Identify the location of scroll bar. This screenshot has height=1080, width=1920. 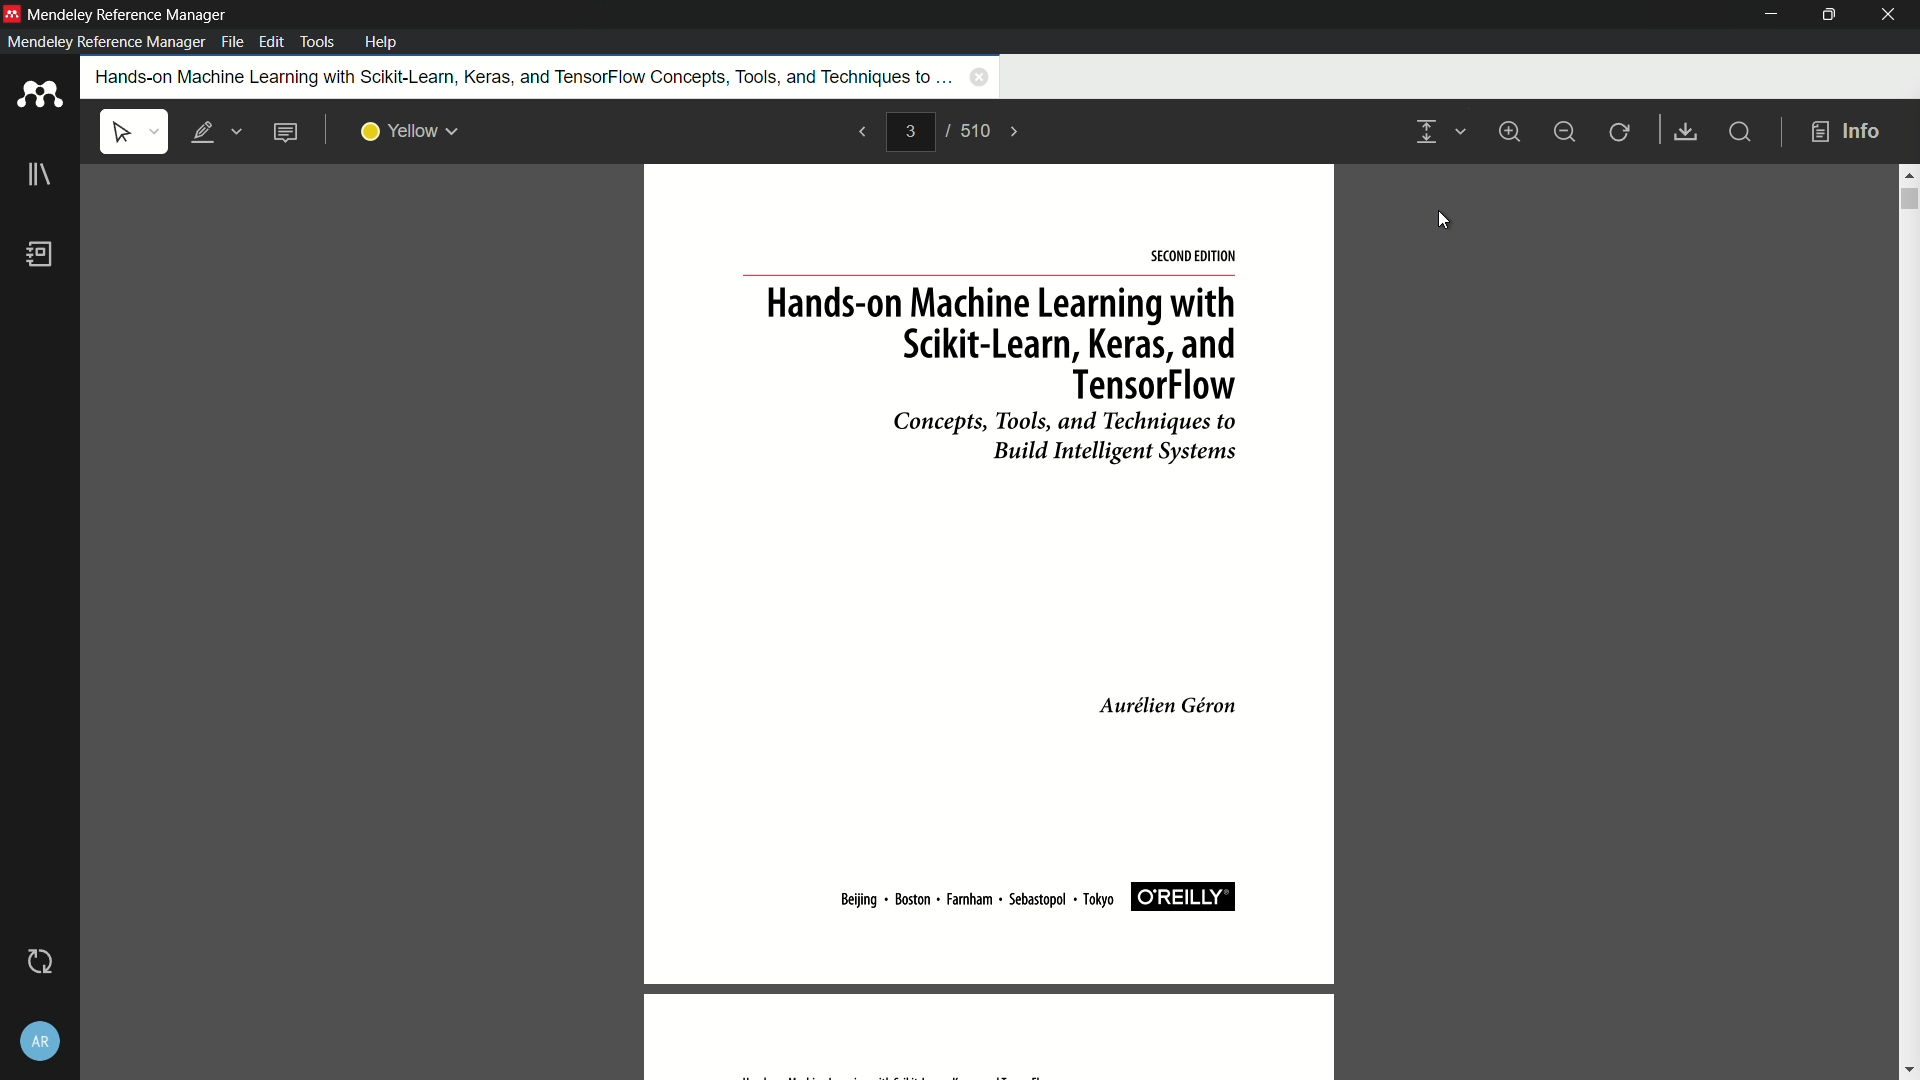
(1908, 198).